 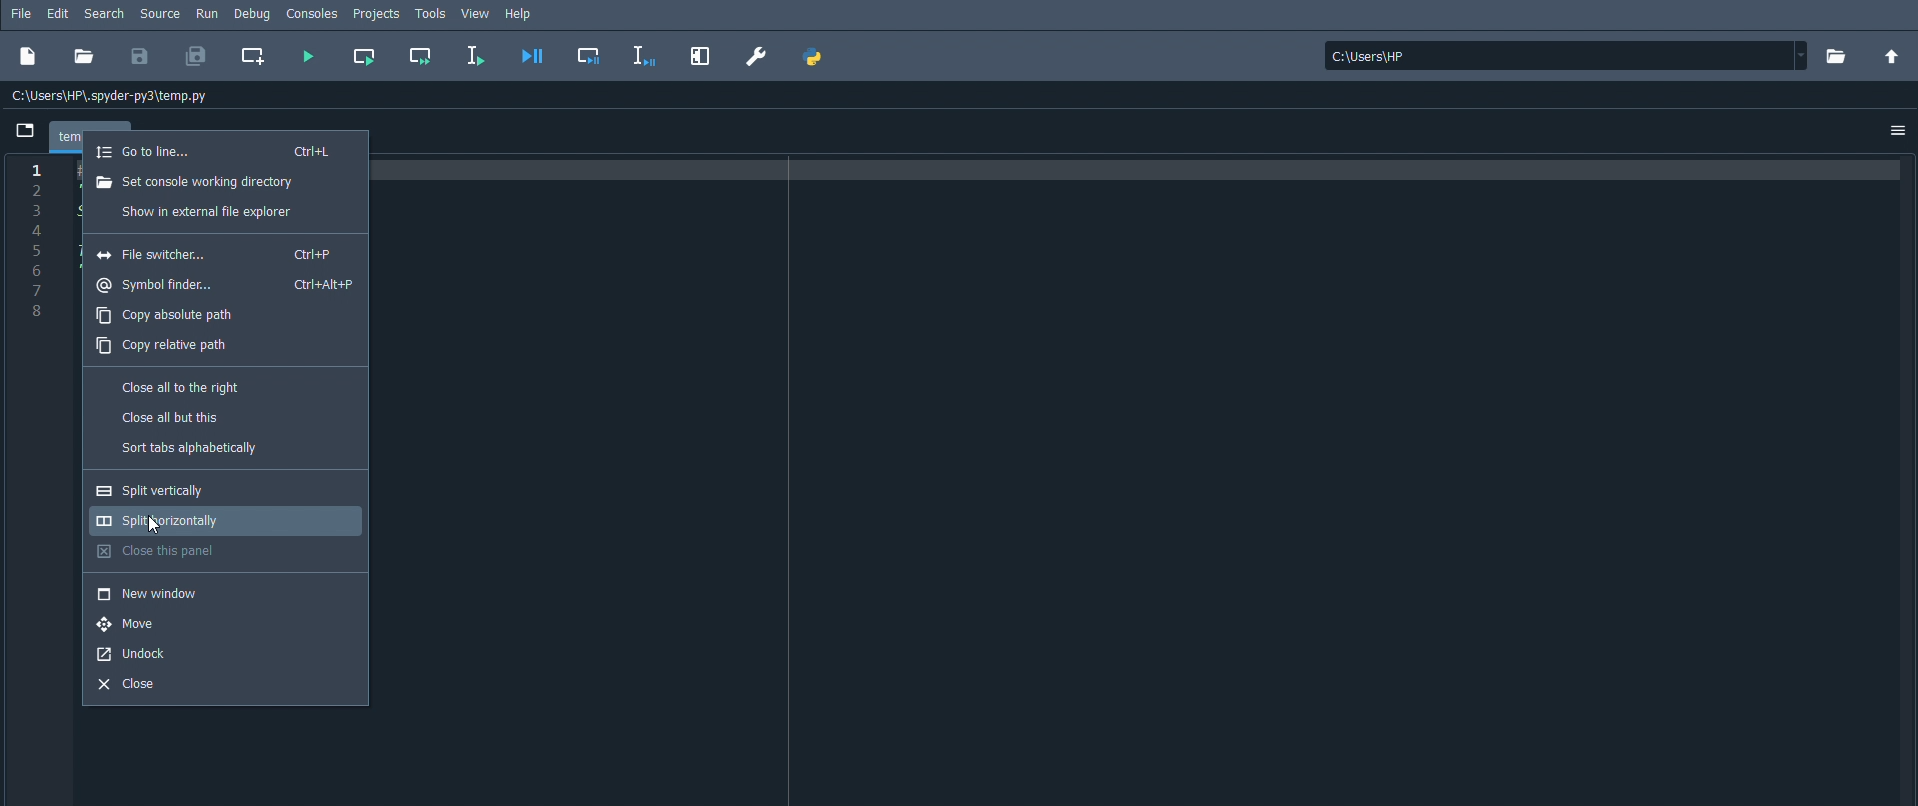 I want to click on Browse a working directory, so click(x=1837, y=56).